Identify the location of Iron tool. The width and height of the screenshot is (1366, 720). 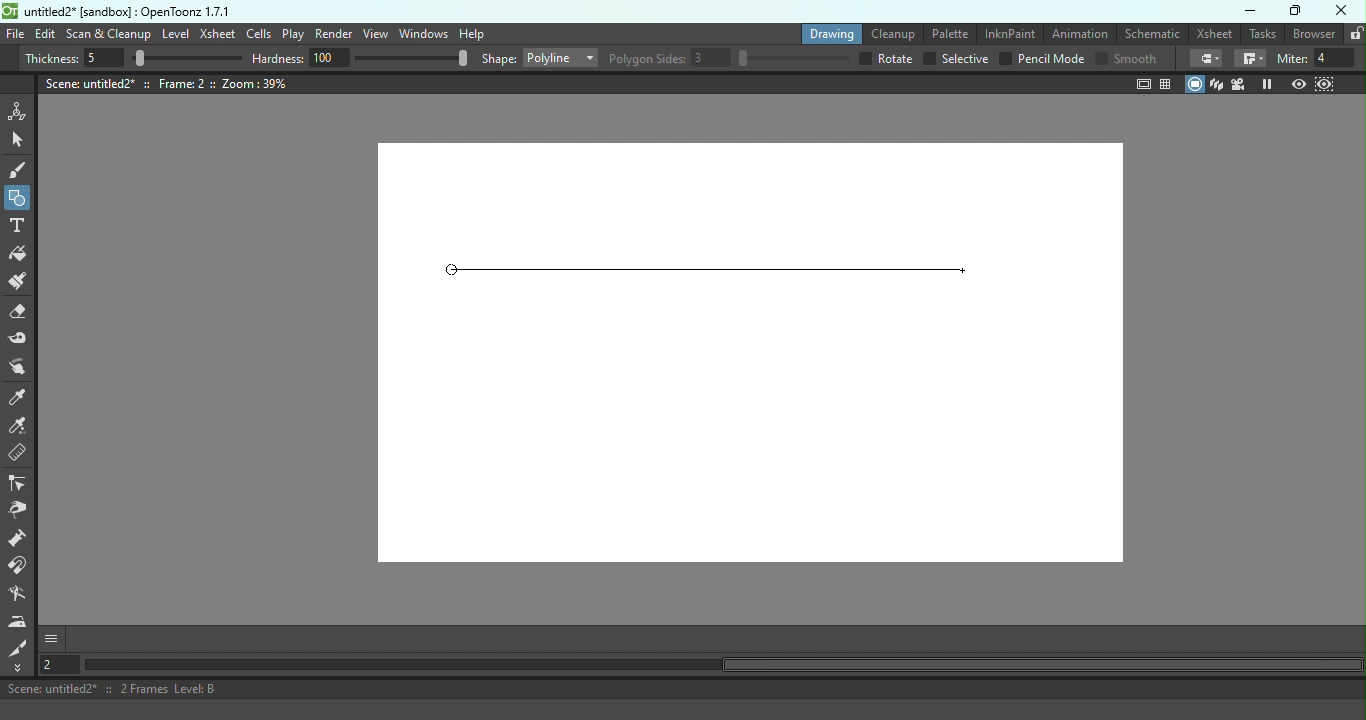
(18, 622).